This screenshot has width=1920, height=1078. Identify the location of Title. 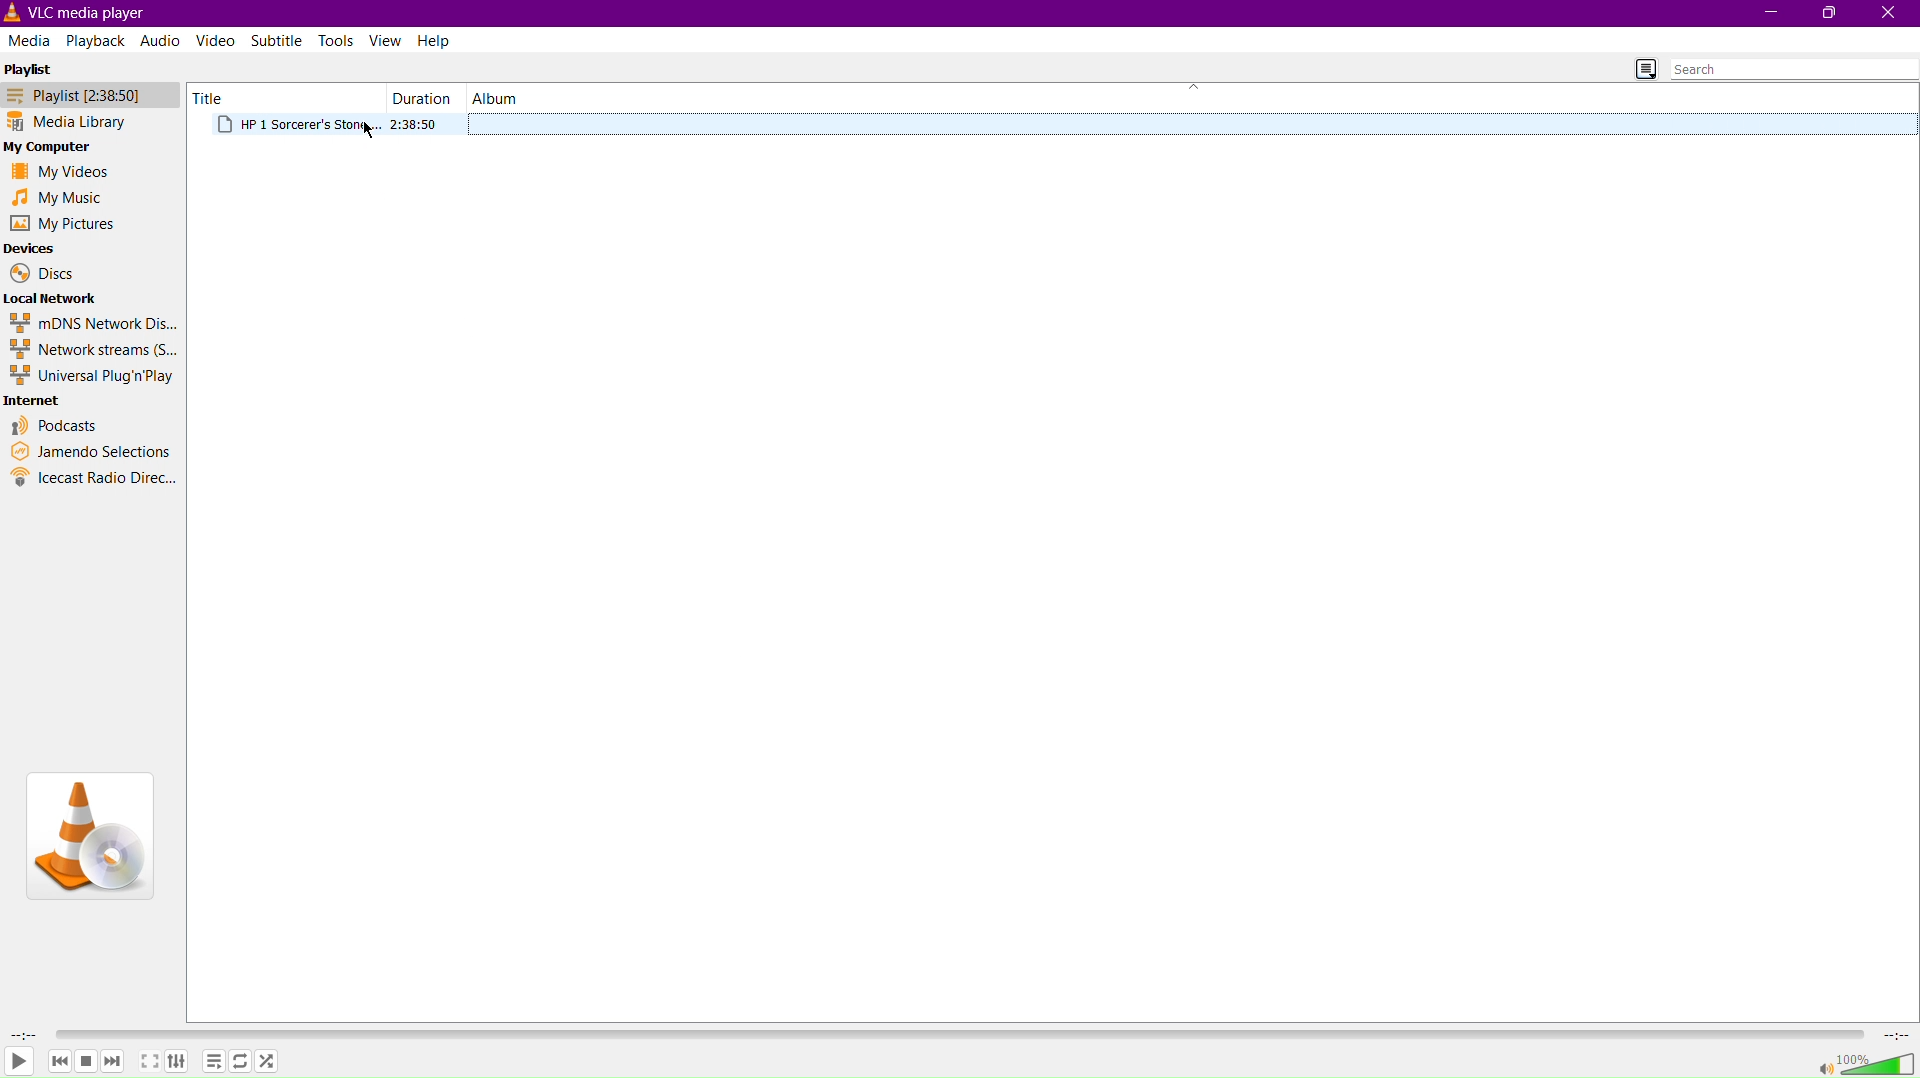
(213, 97).